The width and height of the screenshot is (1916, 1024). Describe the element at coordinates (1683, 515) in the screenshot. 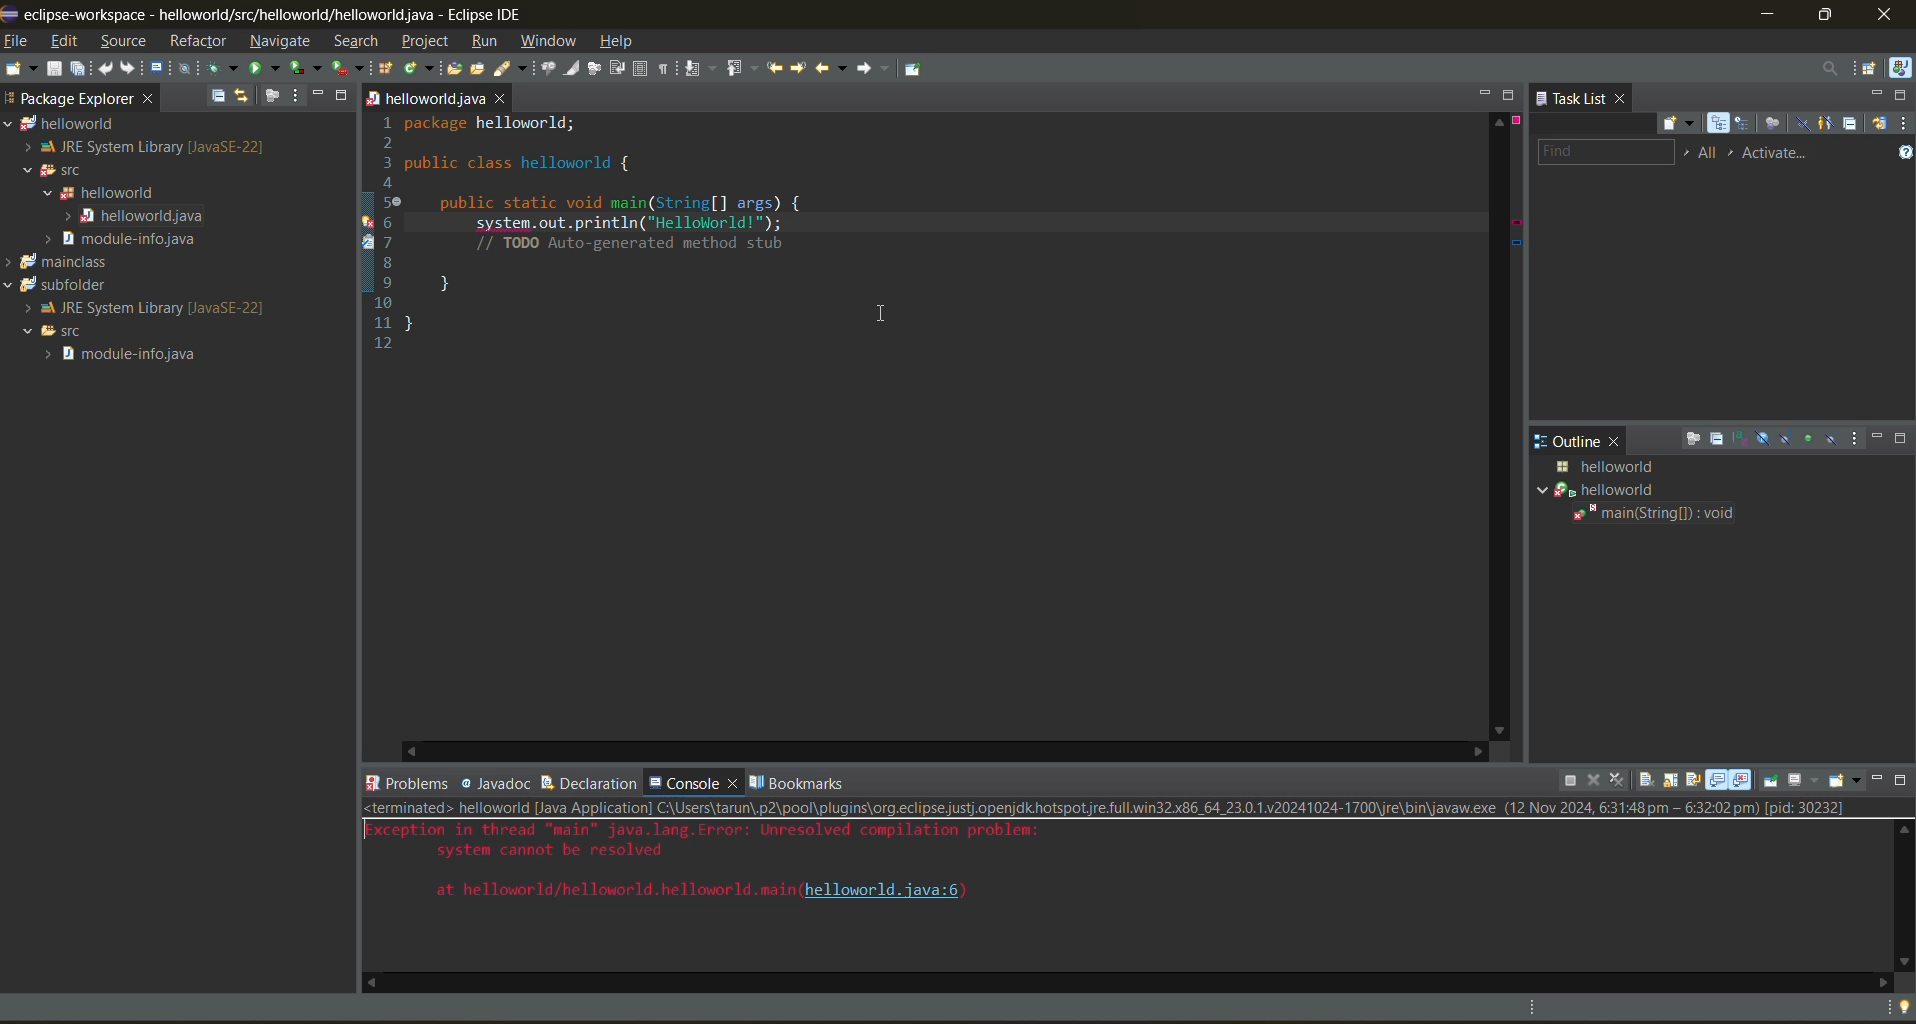

I see `main(string[]:void` at that location.